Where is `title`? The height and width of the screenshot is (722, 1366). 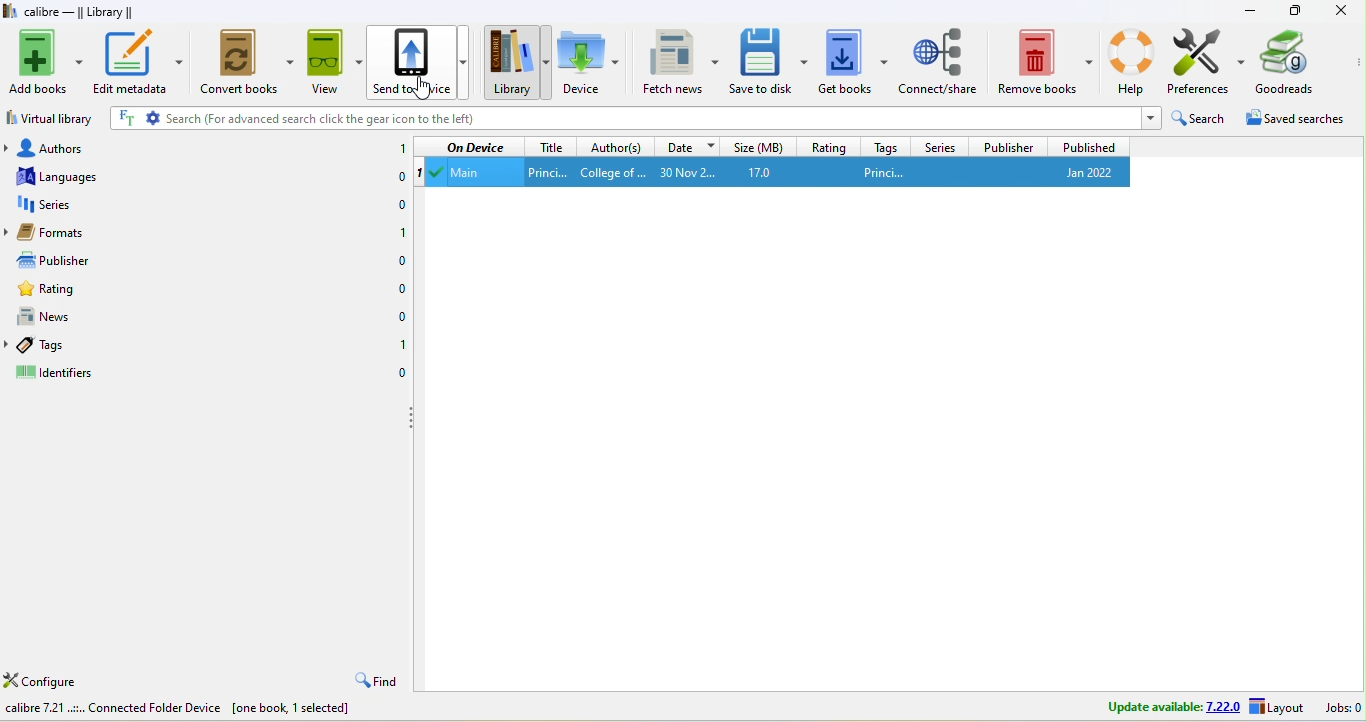 title is located at coordinates (70, 11).